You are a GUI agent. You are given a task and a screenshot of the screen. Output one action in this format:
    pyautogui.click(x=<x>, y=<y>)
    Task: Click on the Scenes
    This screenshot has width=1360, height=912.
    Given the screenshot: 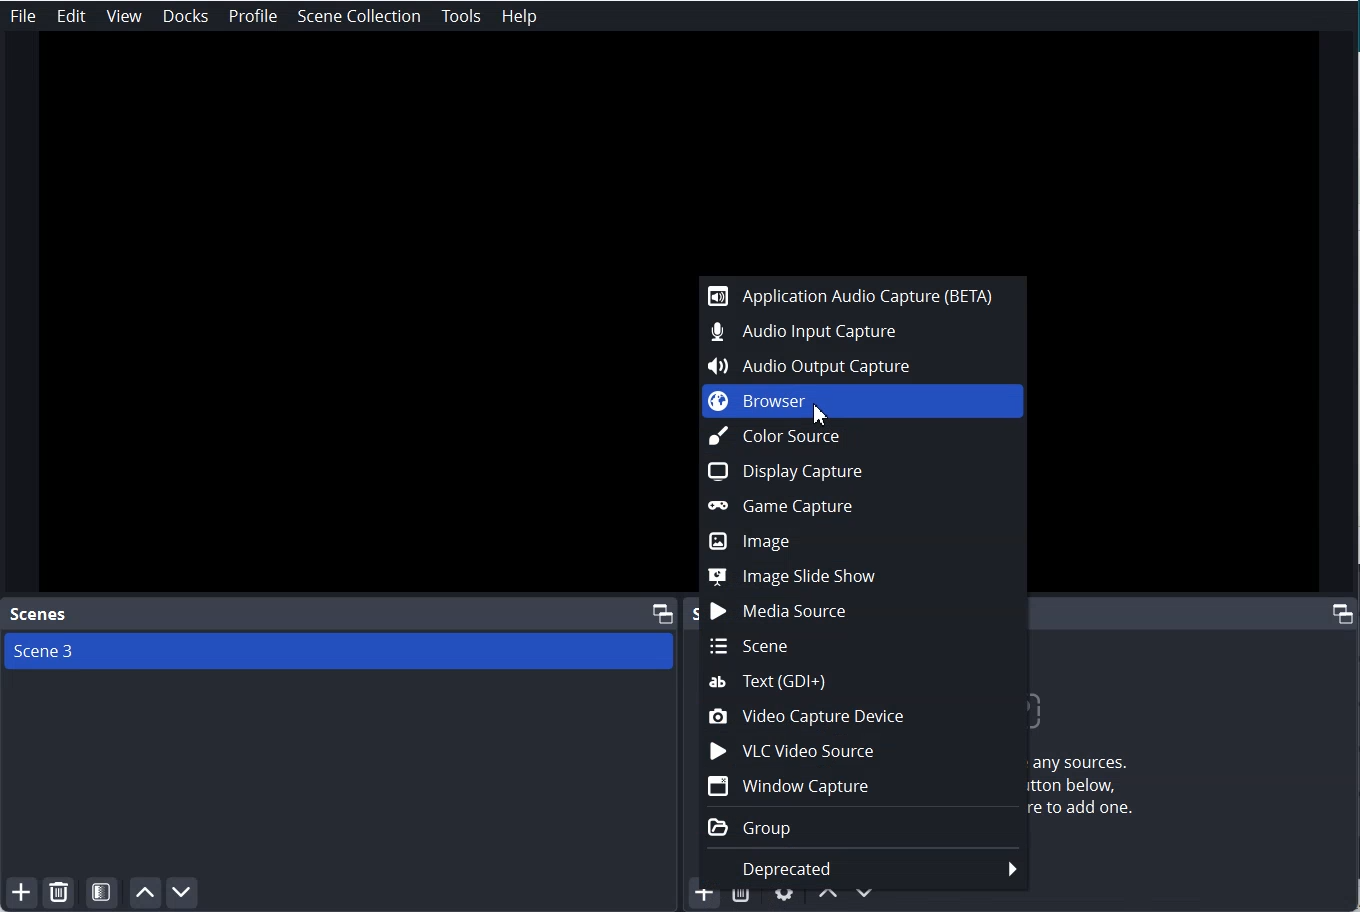 What is the action you would take?
    pyautogui.click(x=36, y=614)
    